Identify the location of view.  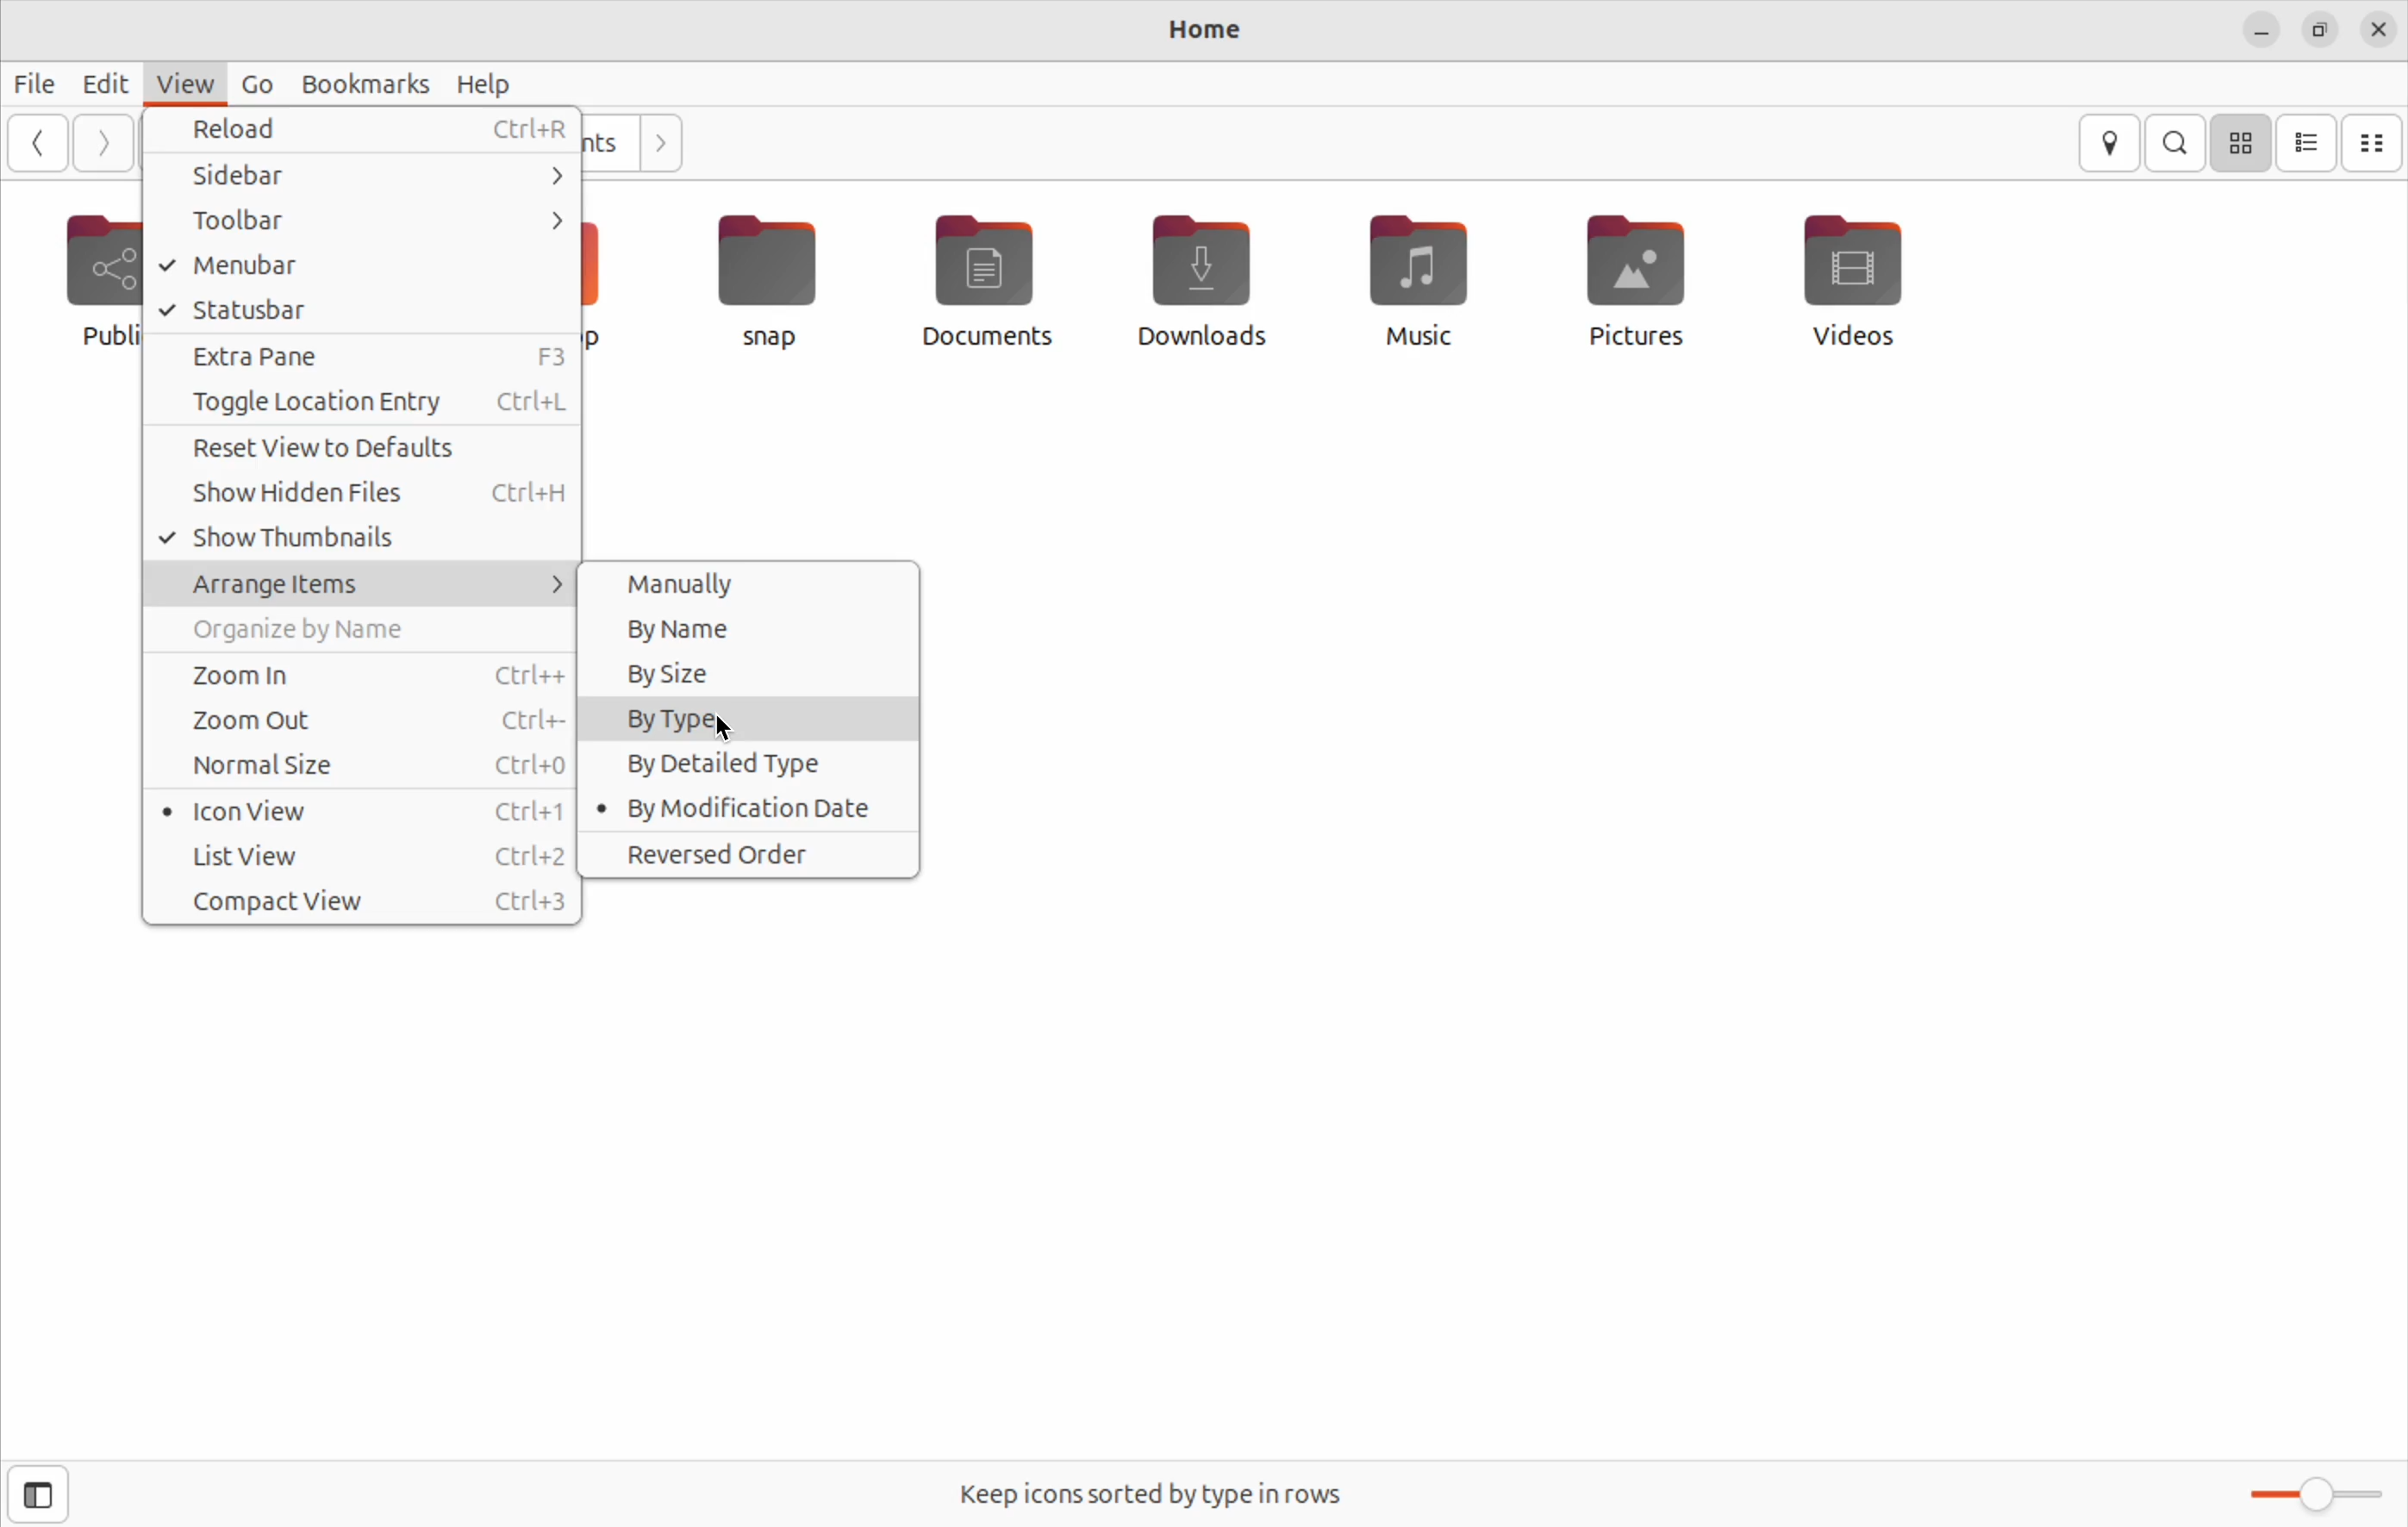
(181, 80).